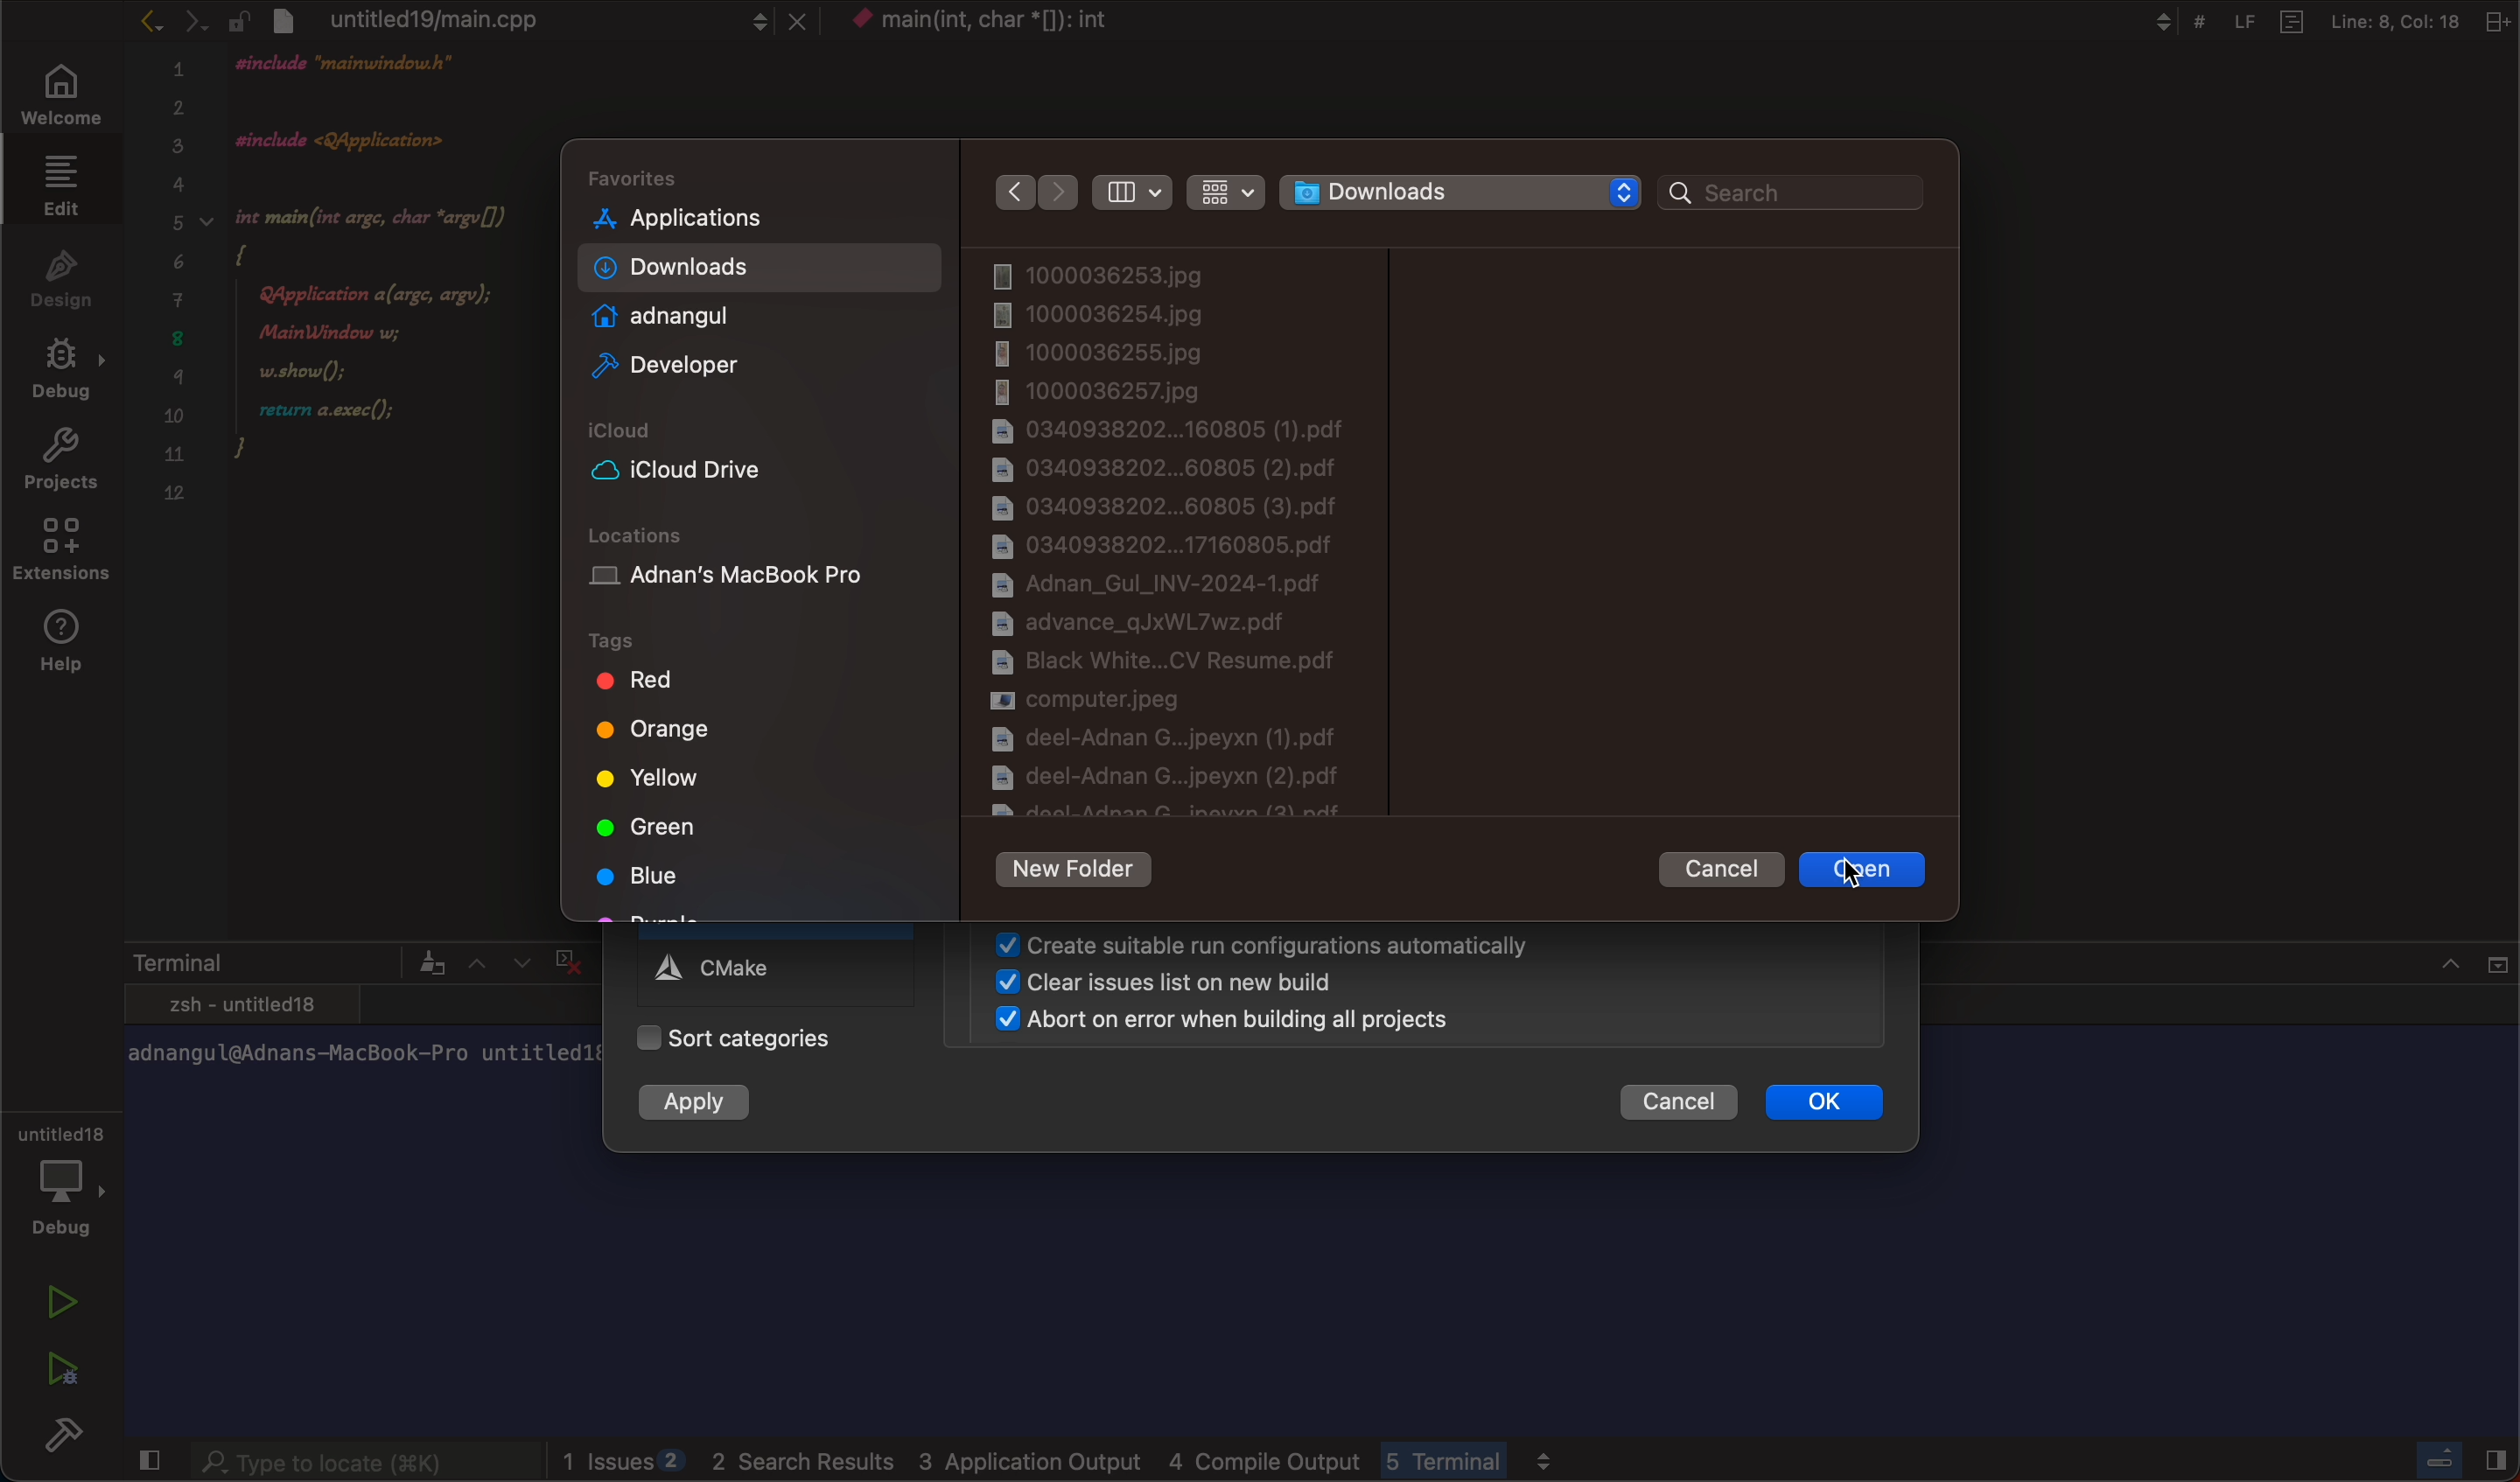  I want to click on logs, so click(1067, 1454).